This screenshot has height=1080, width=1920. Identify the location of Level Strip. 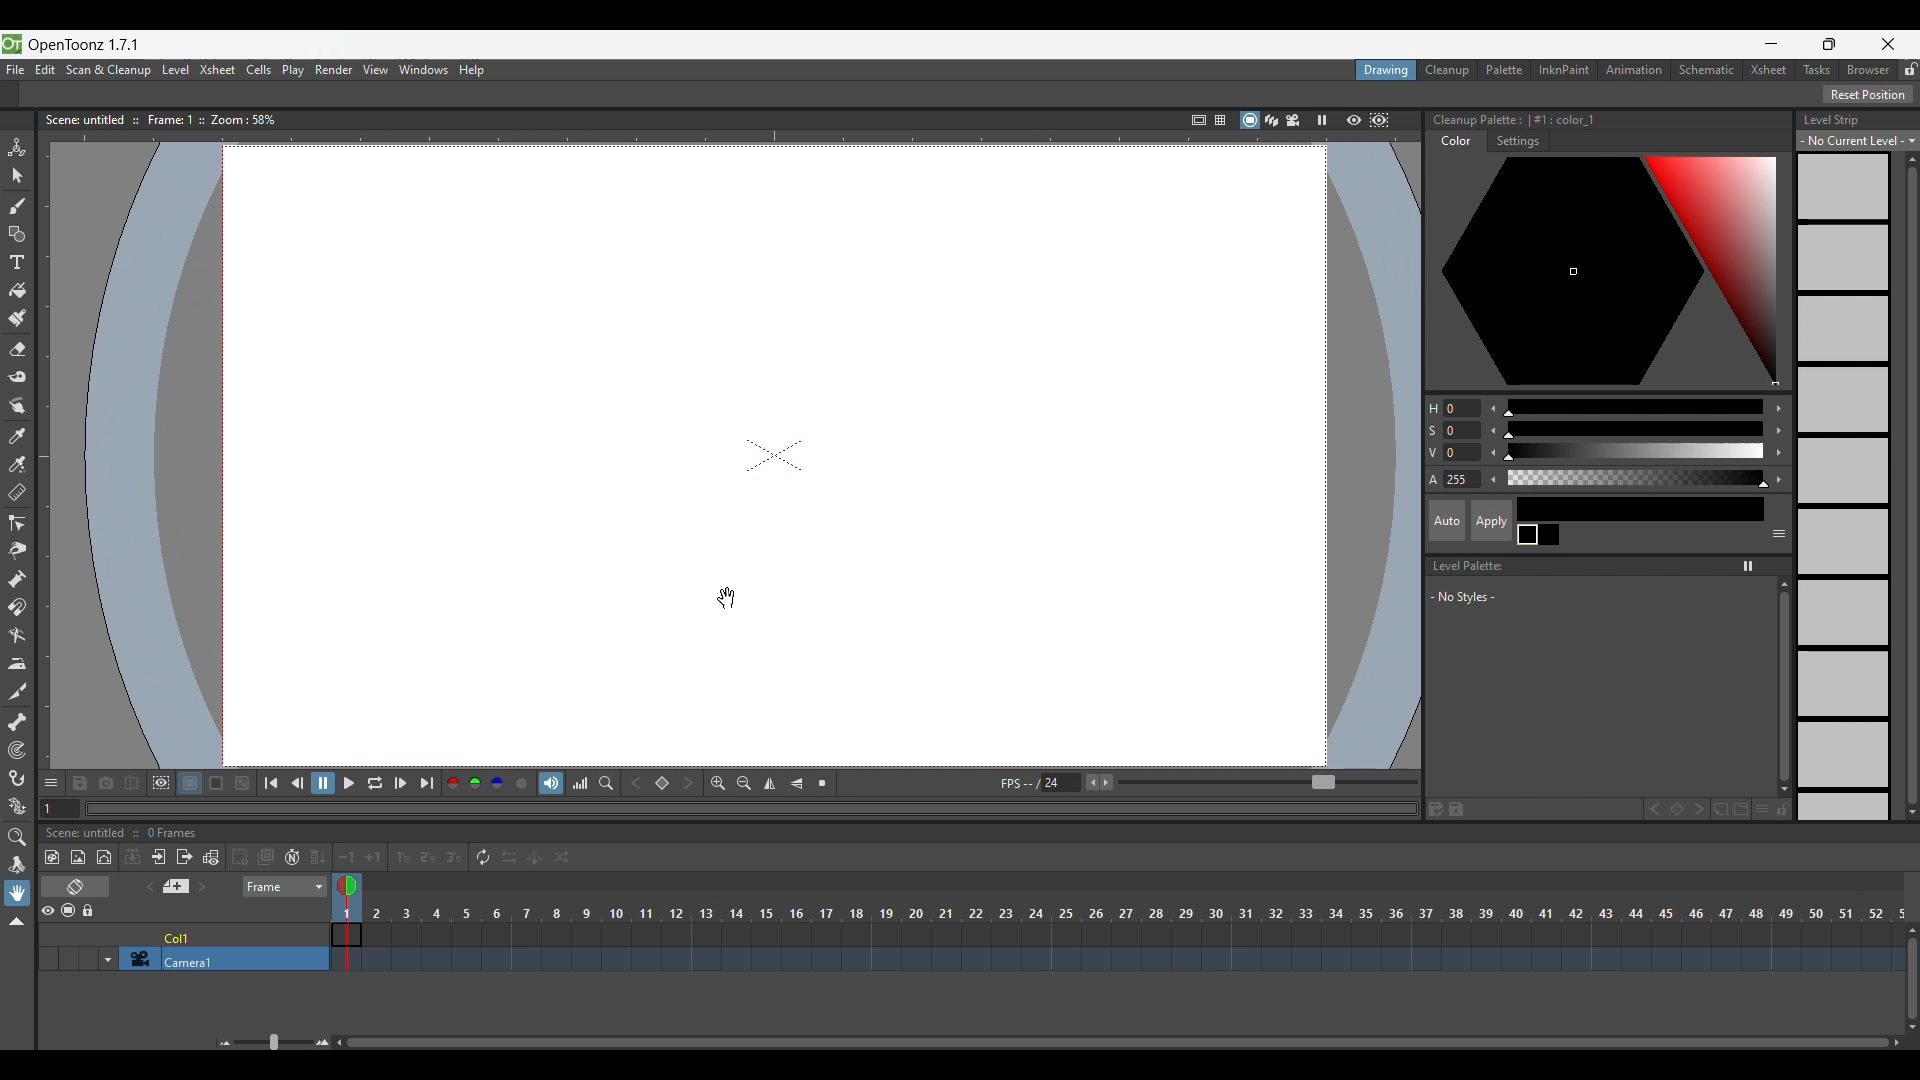
(1842, 117).